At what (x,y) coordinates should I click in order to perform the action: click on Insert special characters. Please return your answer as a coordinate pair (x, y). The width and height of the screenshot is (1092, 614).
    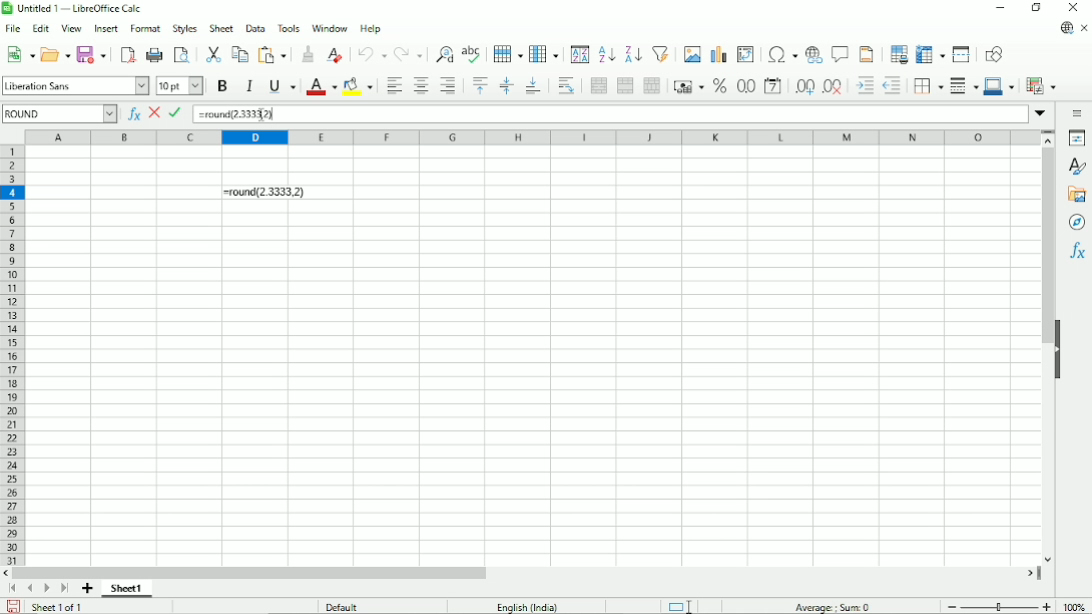
    Looking at the image, I should click on (783, 54).